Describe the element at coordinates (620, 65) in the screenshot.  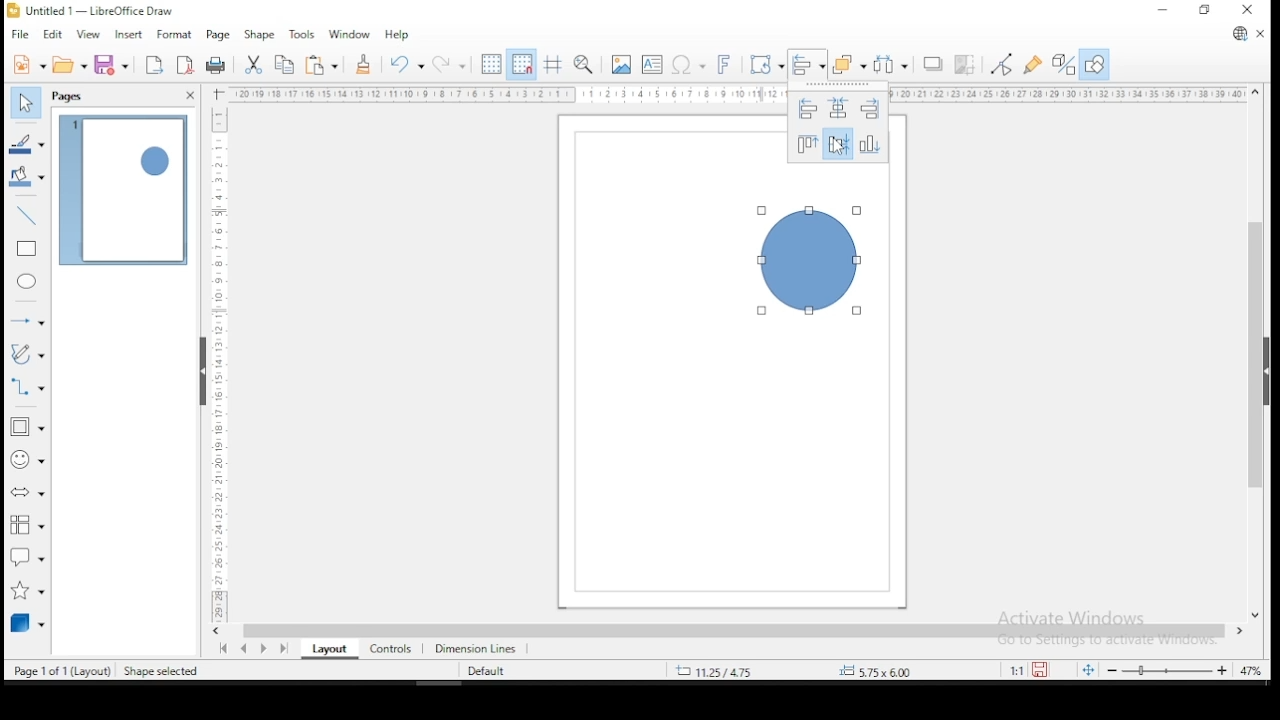
I see `insert image` at that location.